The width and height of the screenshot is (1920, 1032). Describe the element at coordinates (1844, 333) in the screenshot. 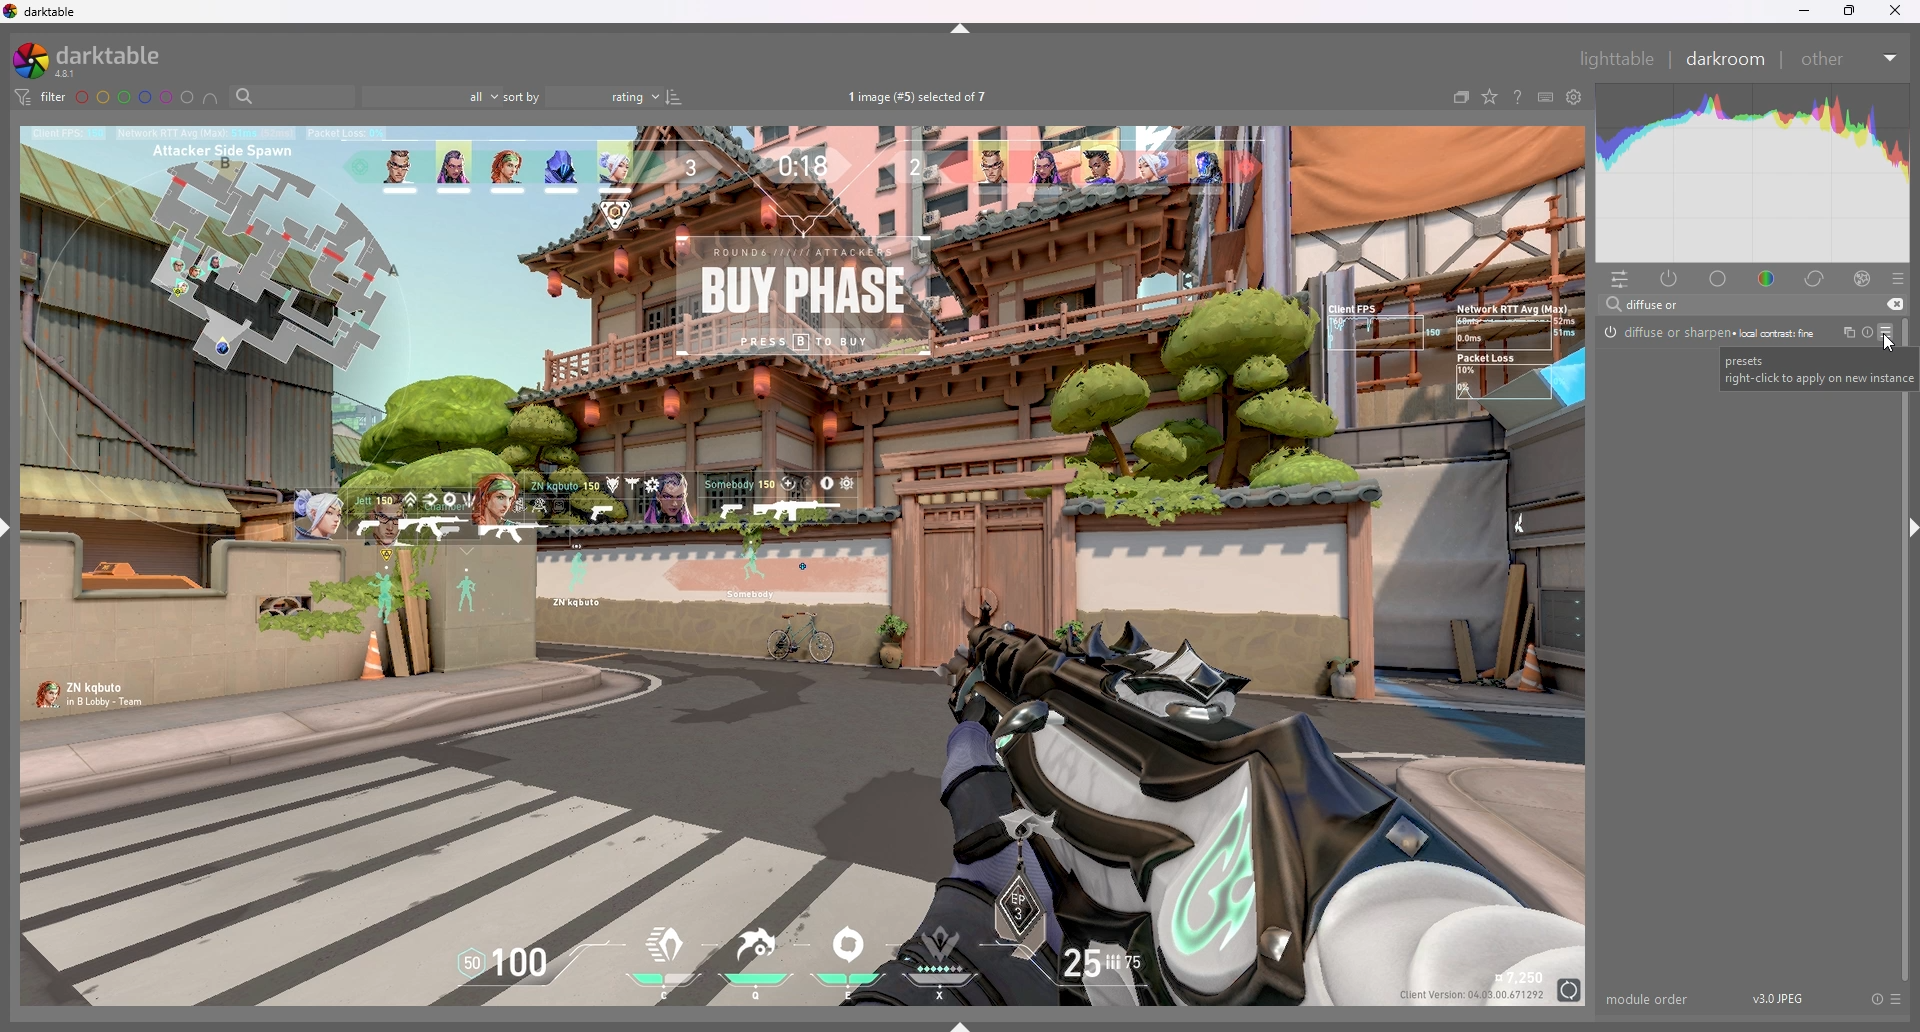

I see `multiple instances actions` at that location.